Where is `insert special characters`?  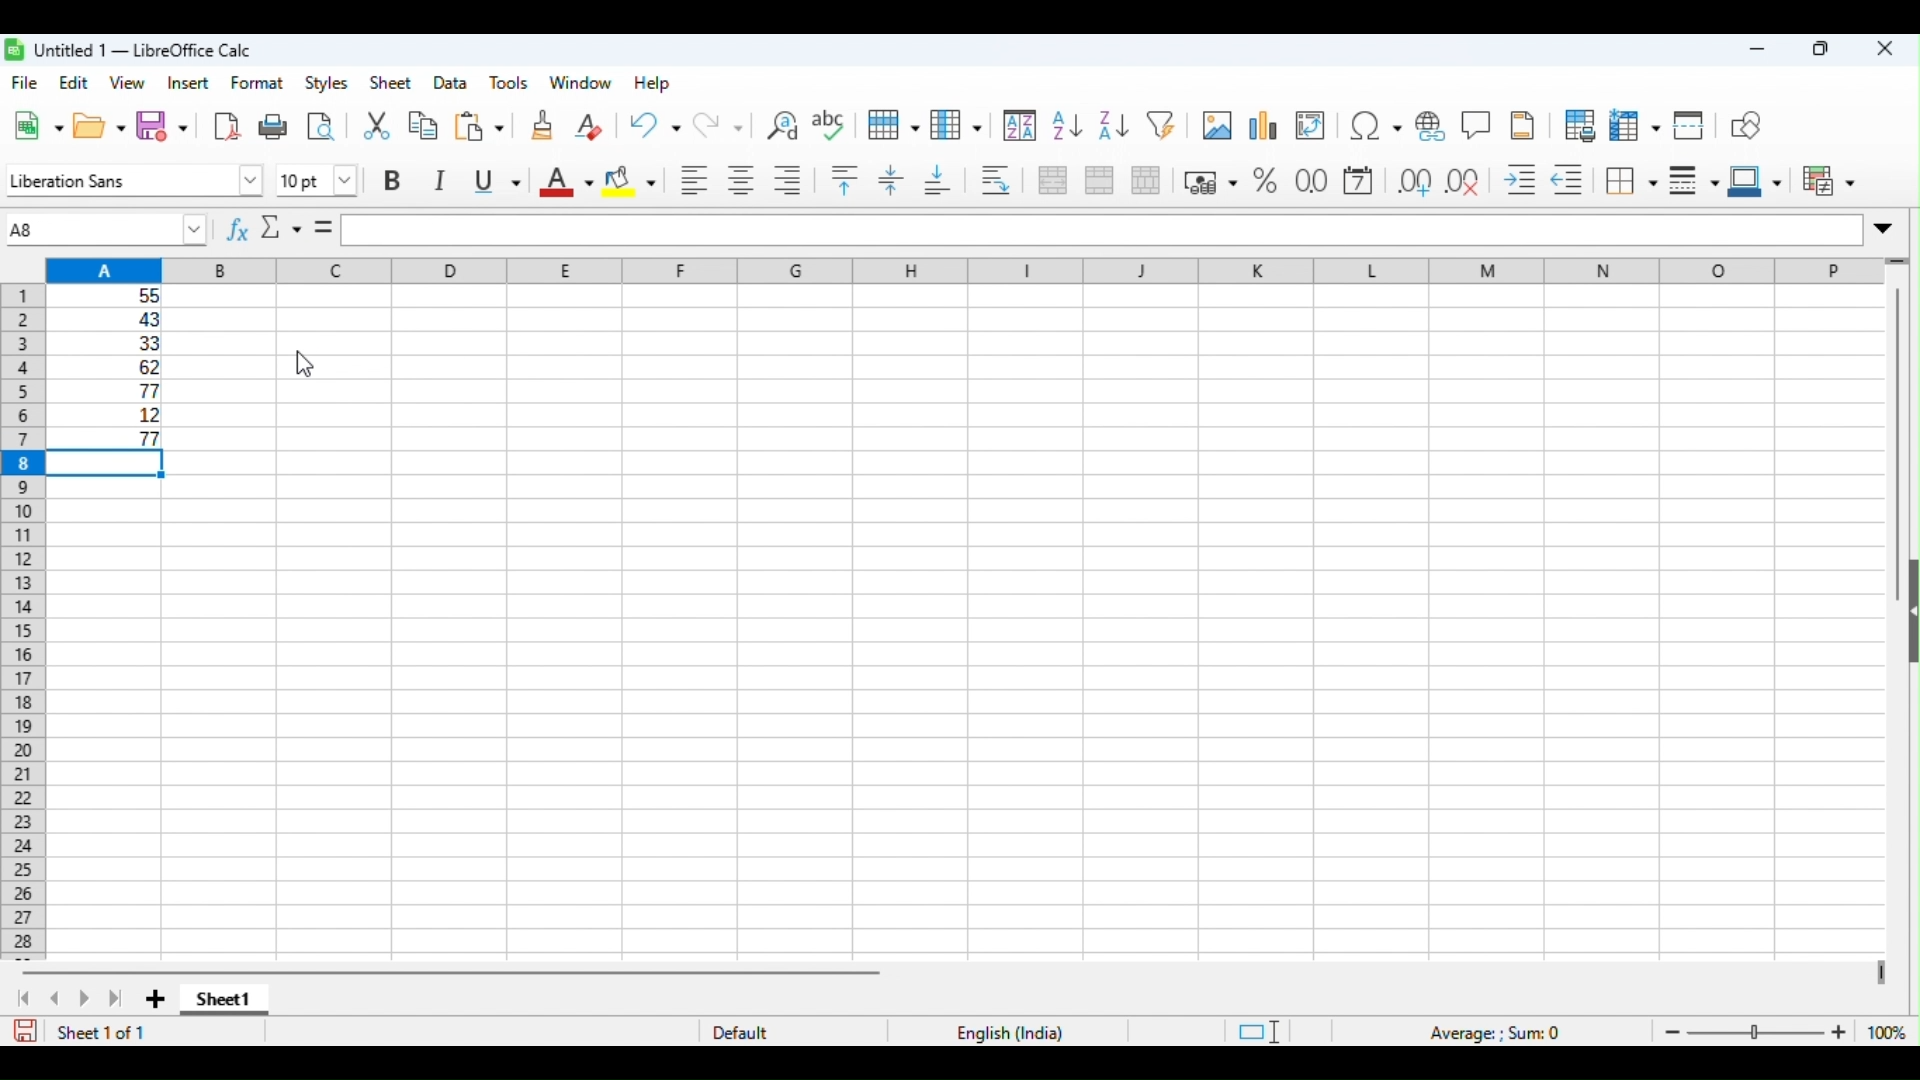
insert special characters is located at coordinates (1374, 123).